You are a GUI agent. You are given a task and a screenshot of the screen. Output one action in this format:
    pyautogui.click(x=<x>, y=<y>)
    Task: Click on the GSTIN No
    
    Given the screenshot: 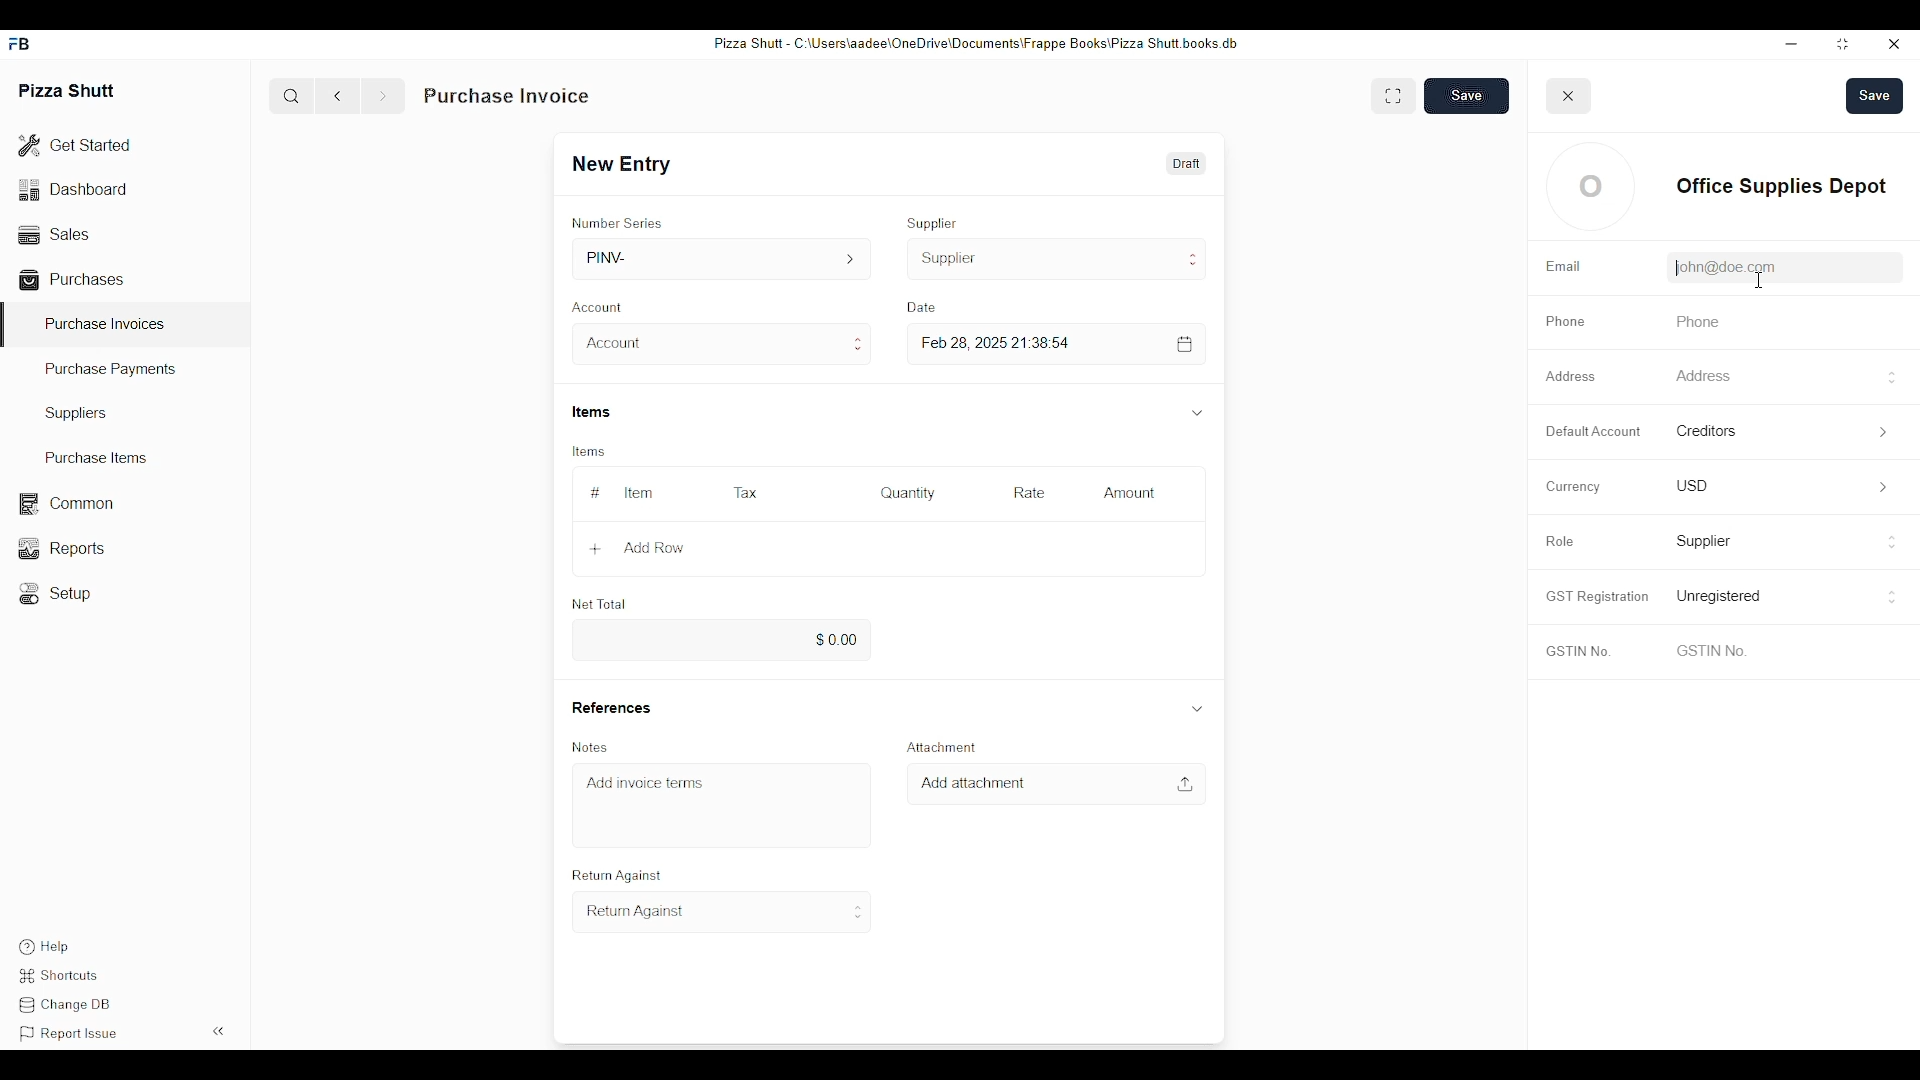 What is the action you would take?
    pyautogui.click(x=1709, y=650)
    